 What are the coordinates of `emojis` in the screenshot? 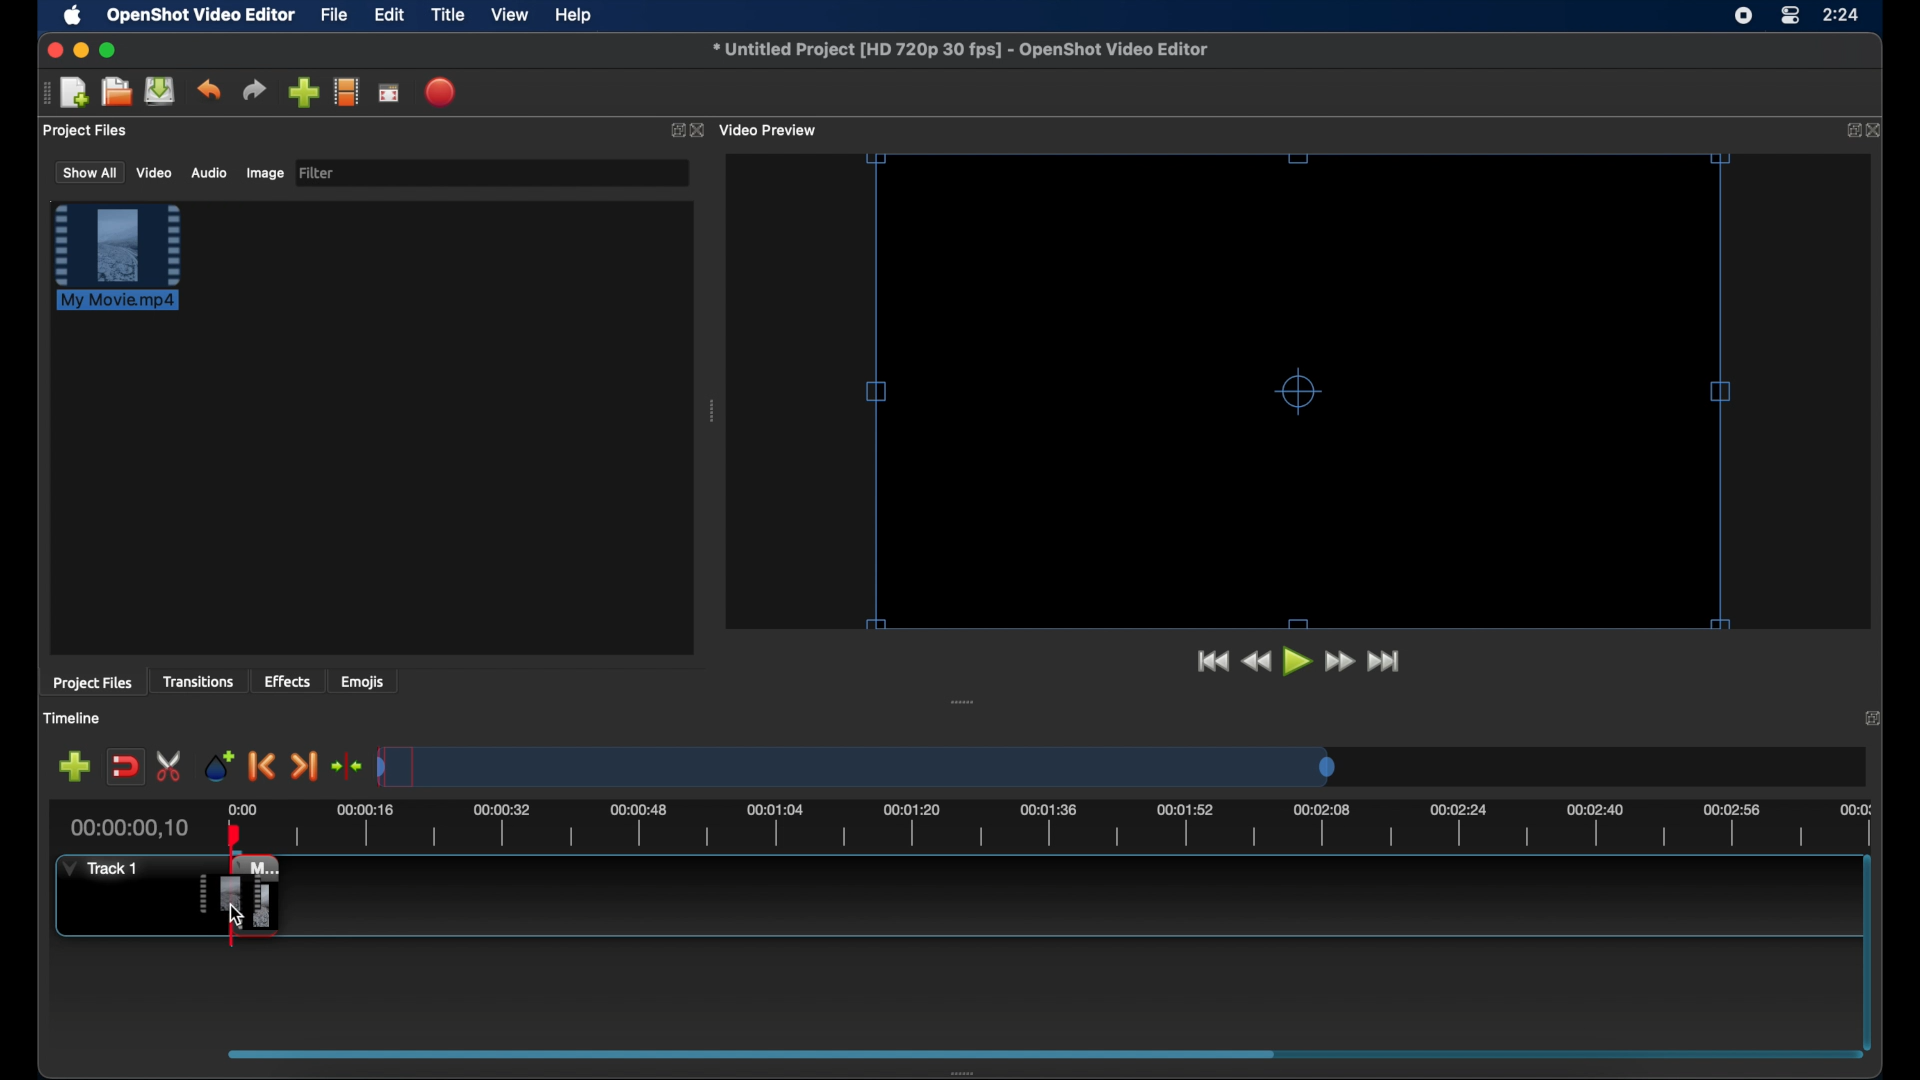 It's located at (365, 682).